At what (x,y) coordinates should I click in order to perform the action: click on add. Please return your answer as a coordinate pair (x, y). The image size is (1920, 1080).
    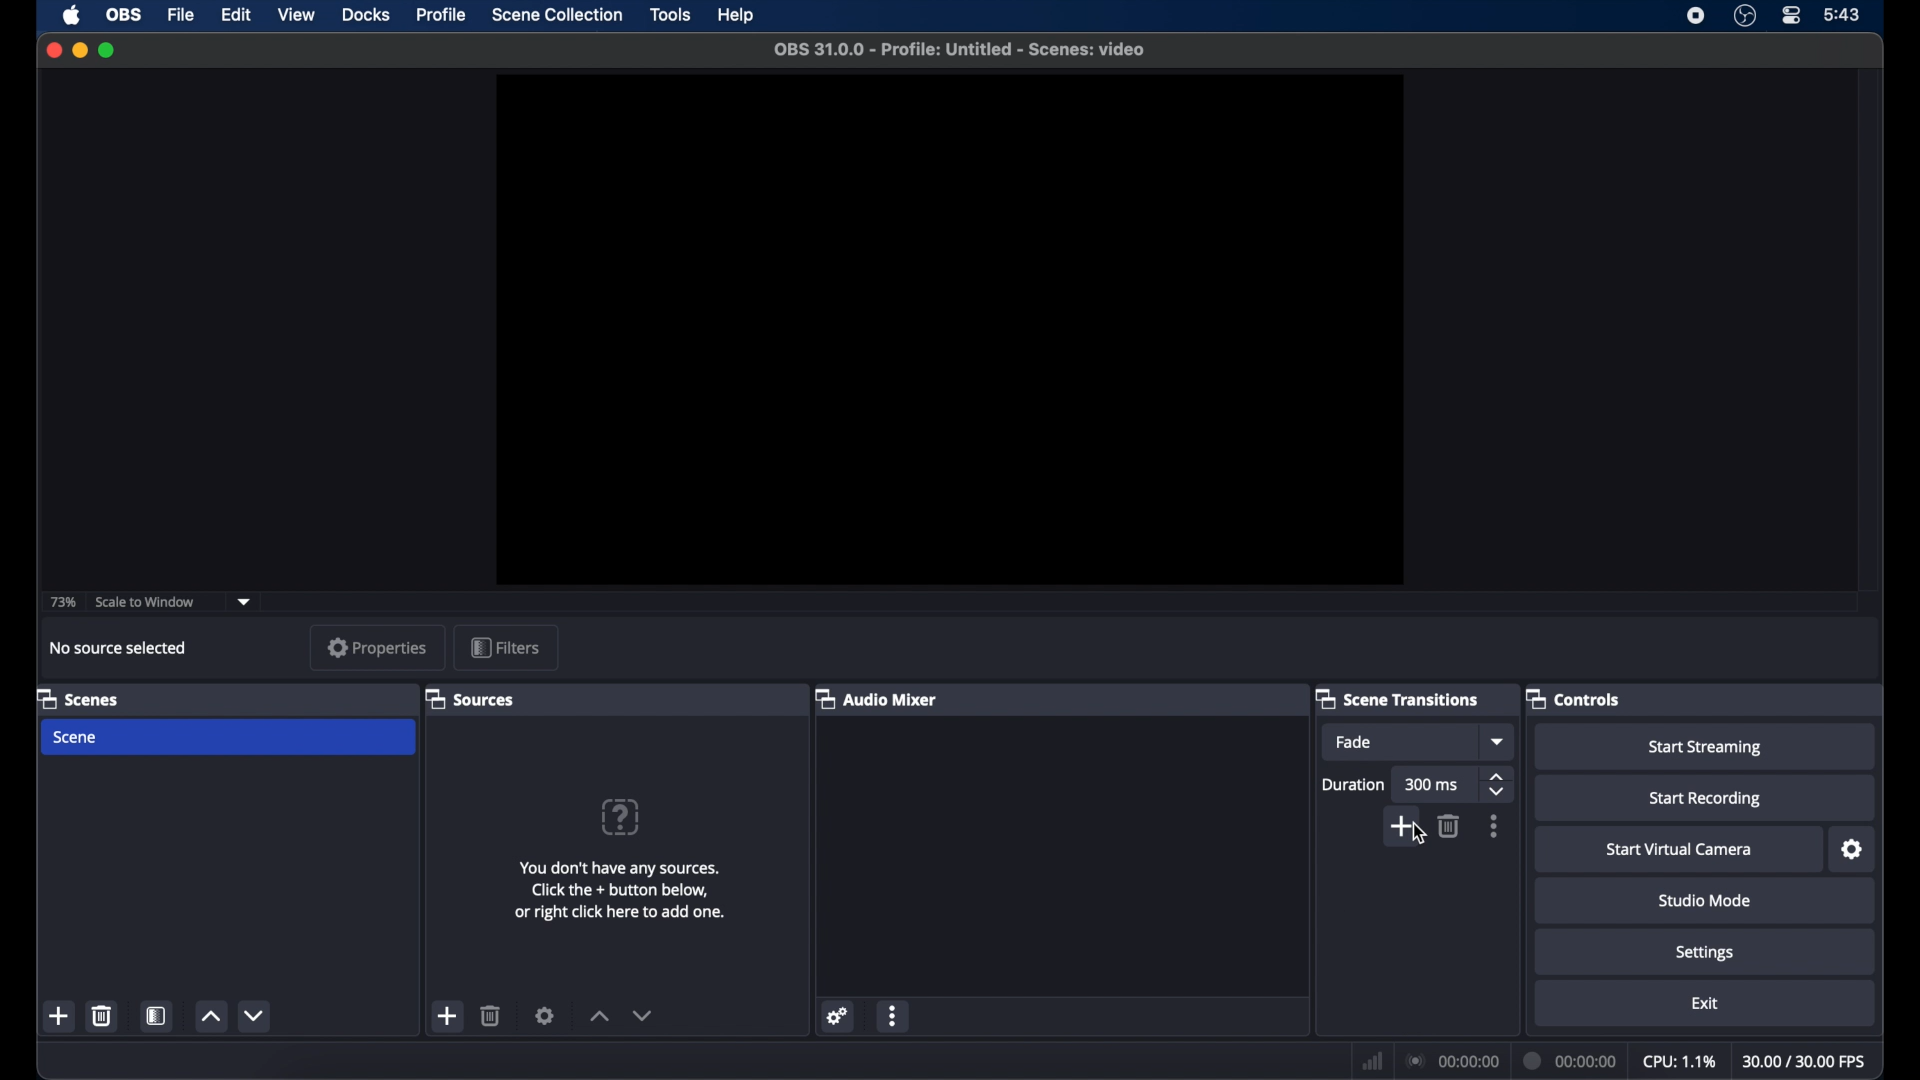
    Looking at the image, I should click on (59, 1015).